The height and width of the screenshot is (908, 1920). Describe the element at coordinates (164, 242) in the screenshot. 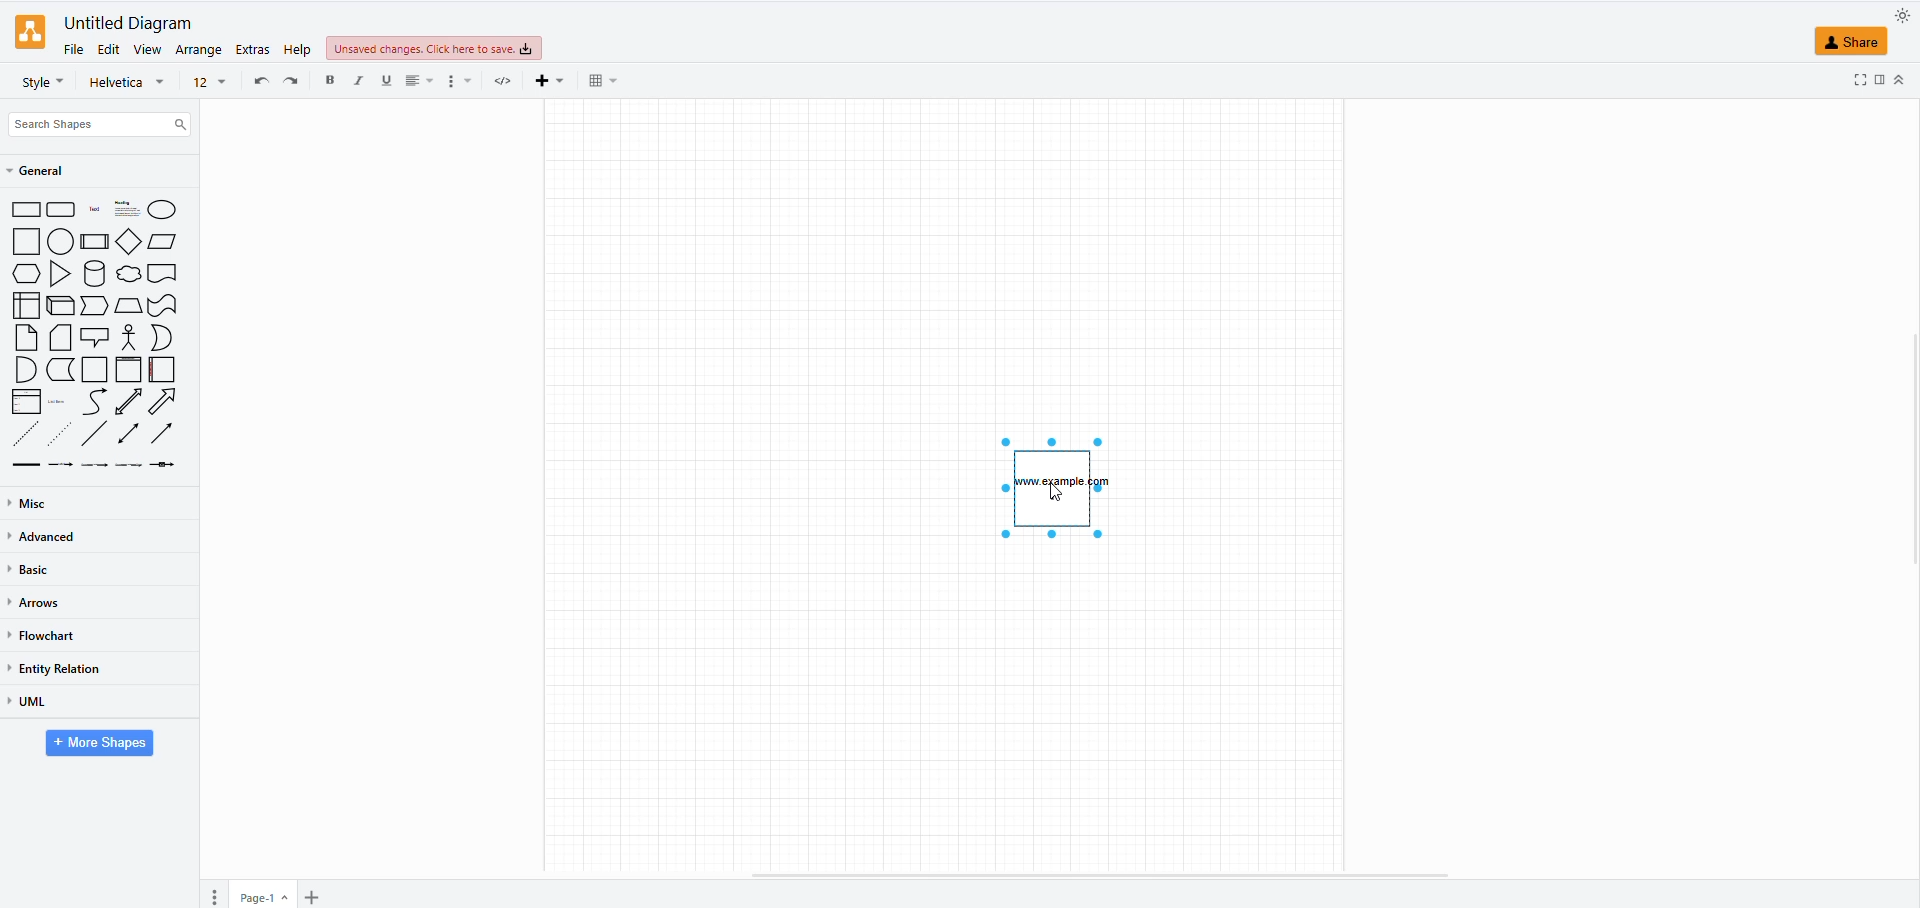

I see `parellelogram` at that location.